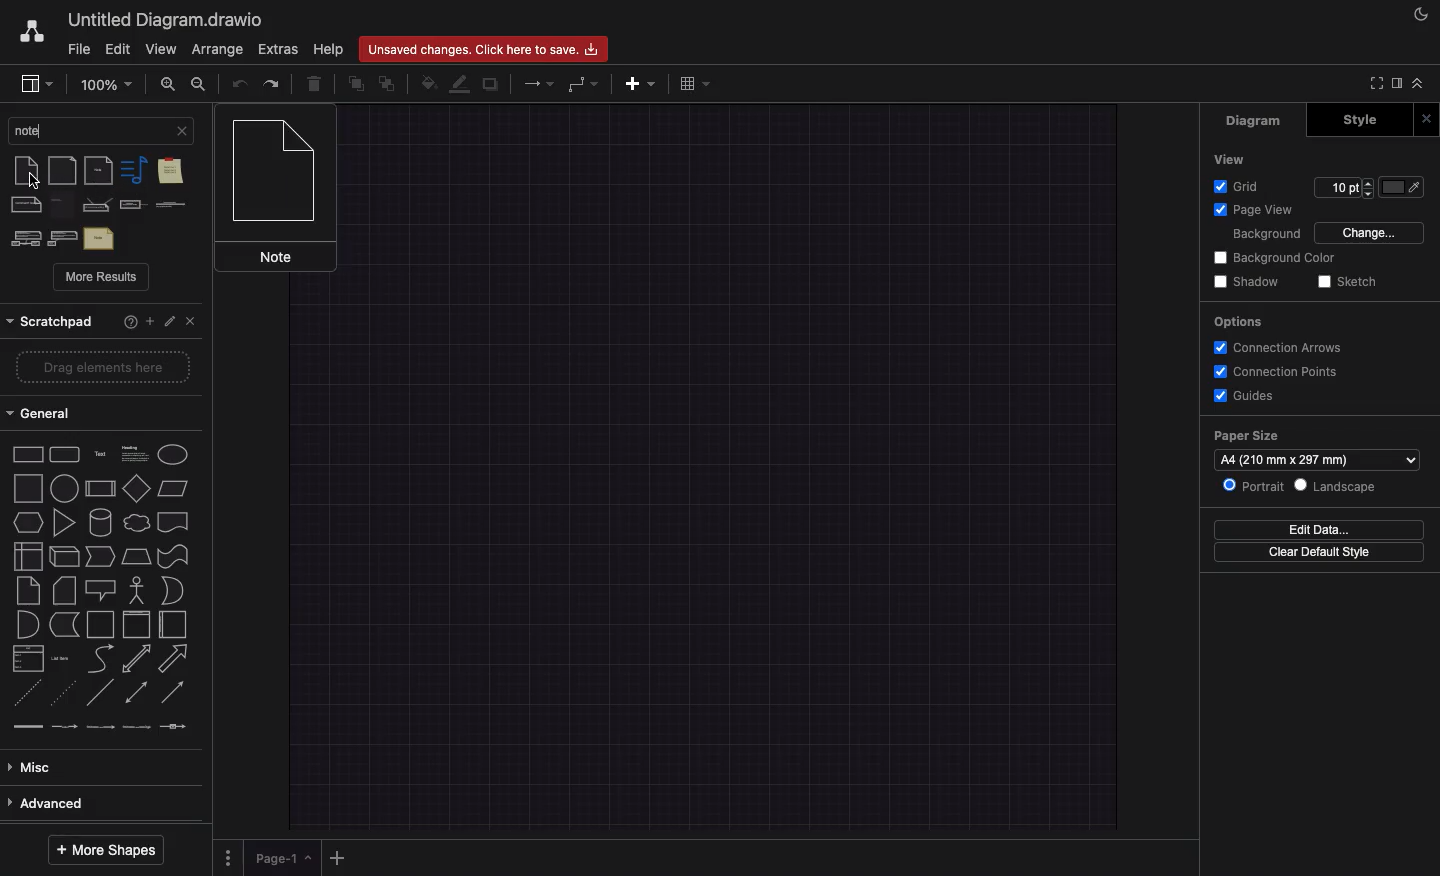  I want to click on dotted line, so click(64, 696).